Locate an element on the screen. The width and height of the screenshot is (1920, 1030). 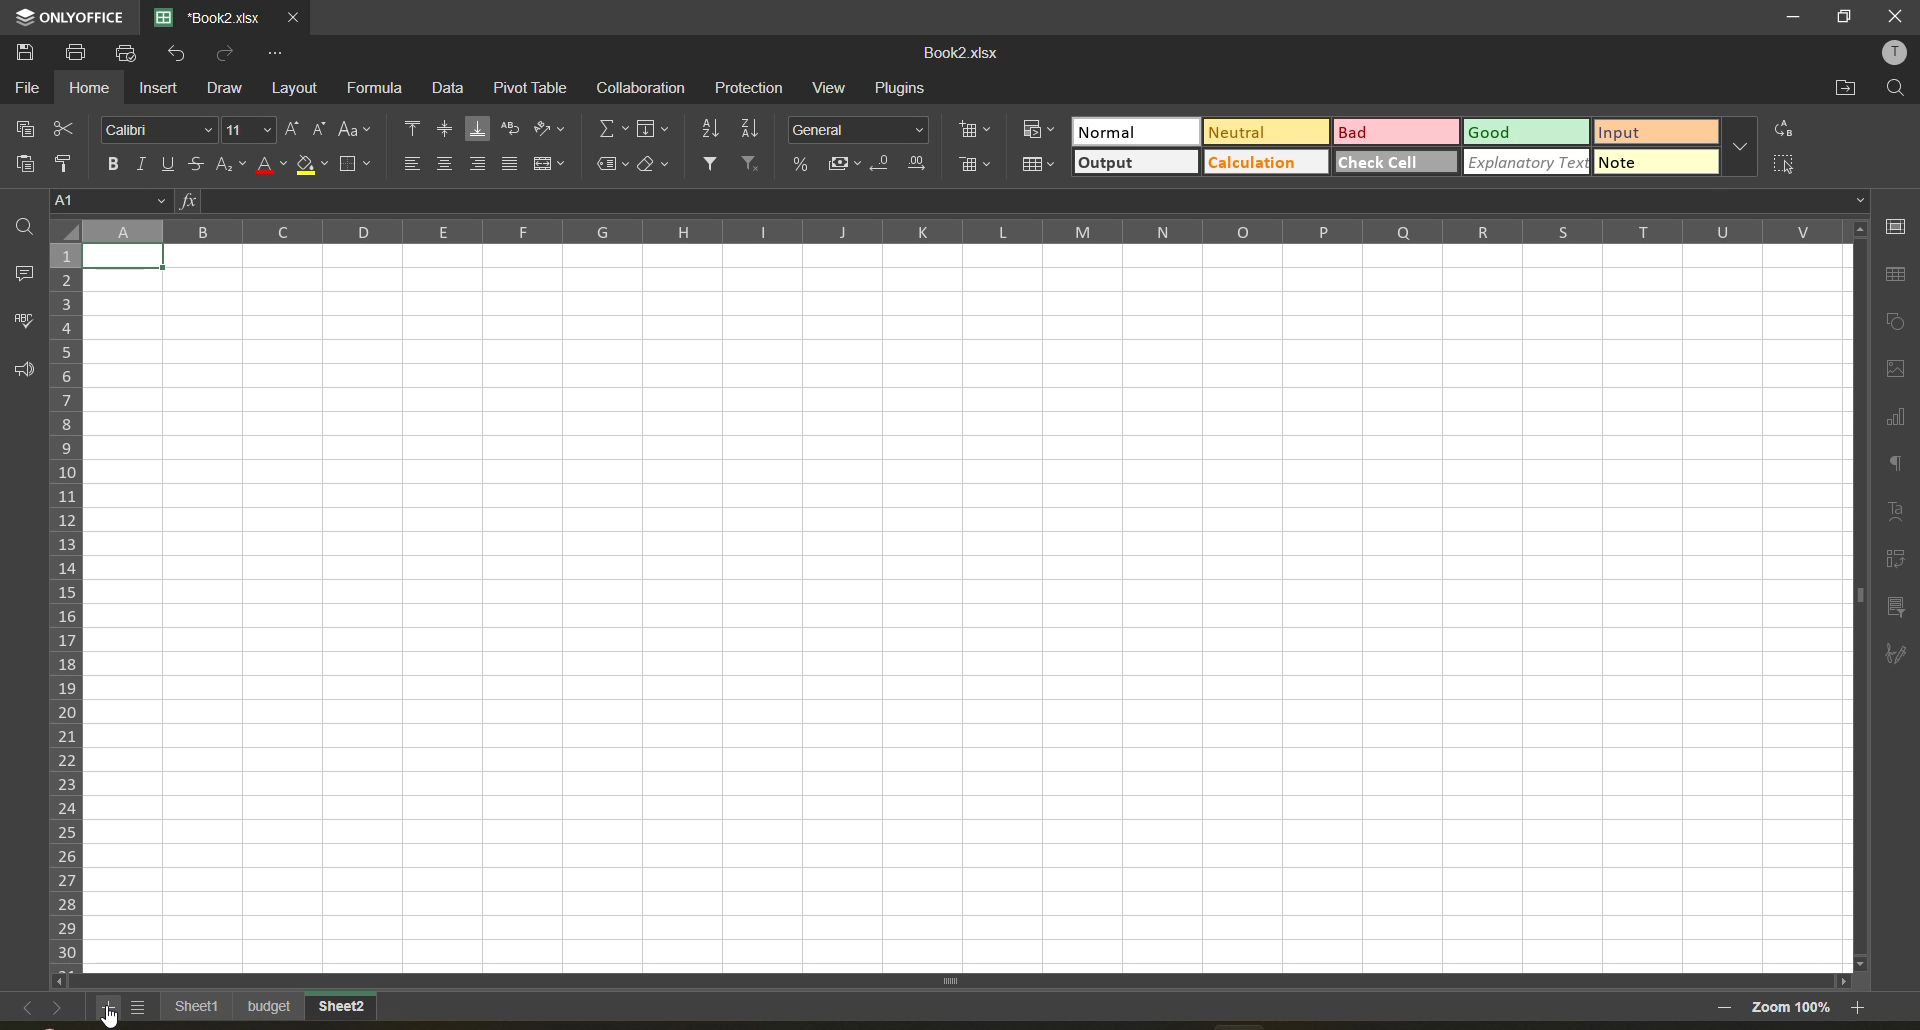
text is located at coordinates (1898, 514).